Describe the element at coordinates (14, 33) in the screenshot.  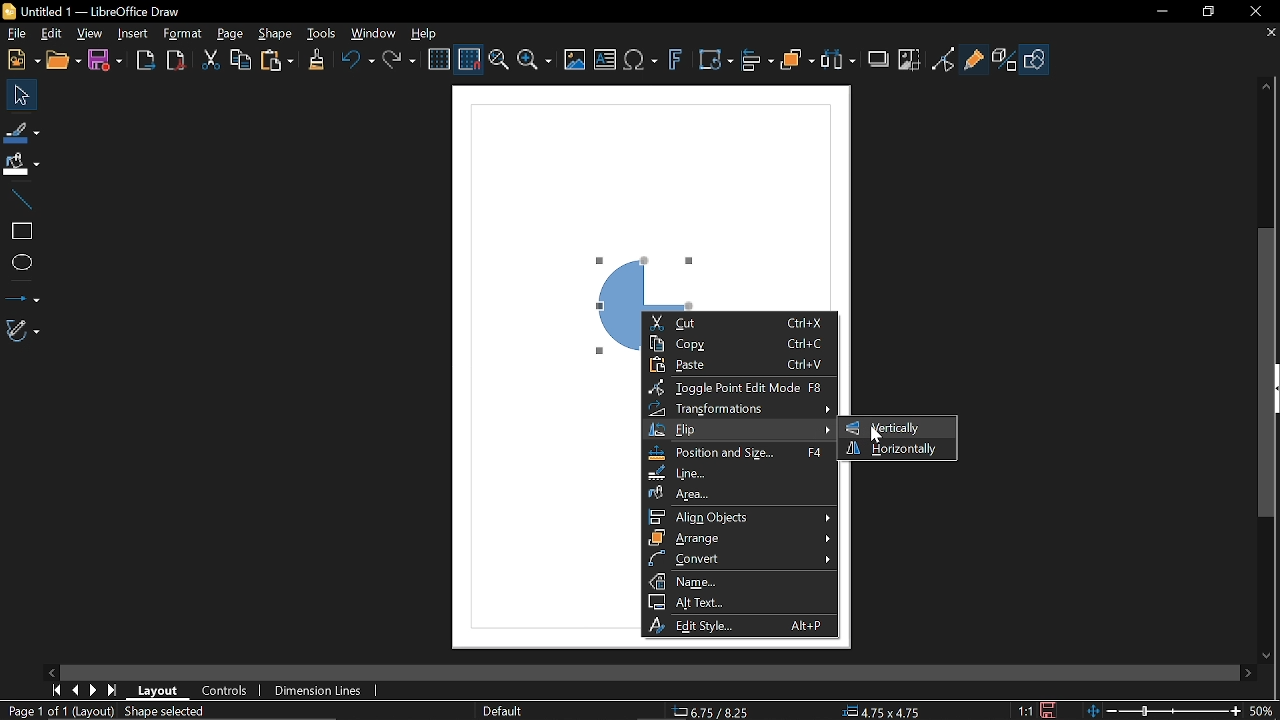
I see `File` at that location.